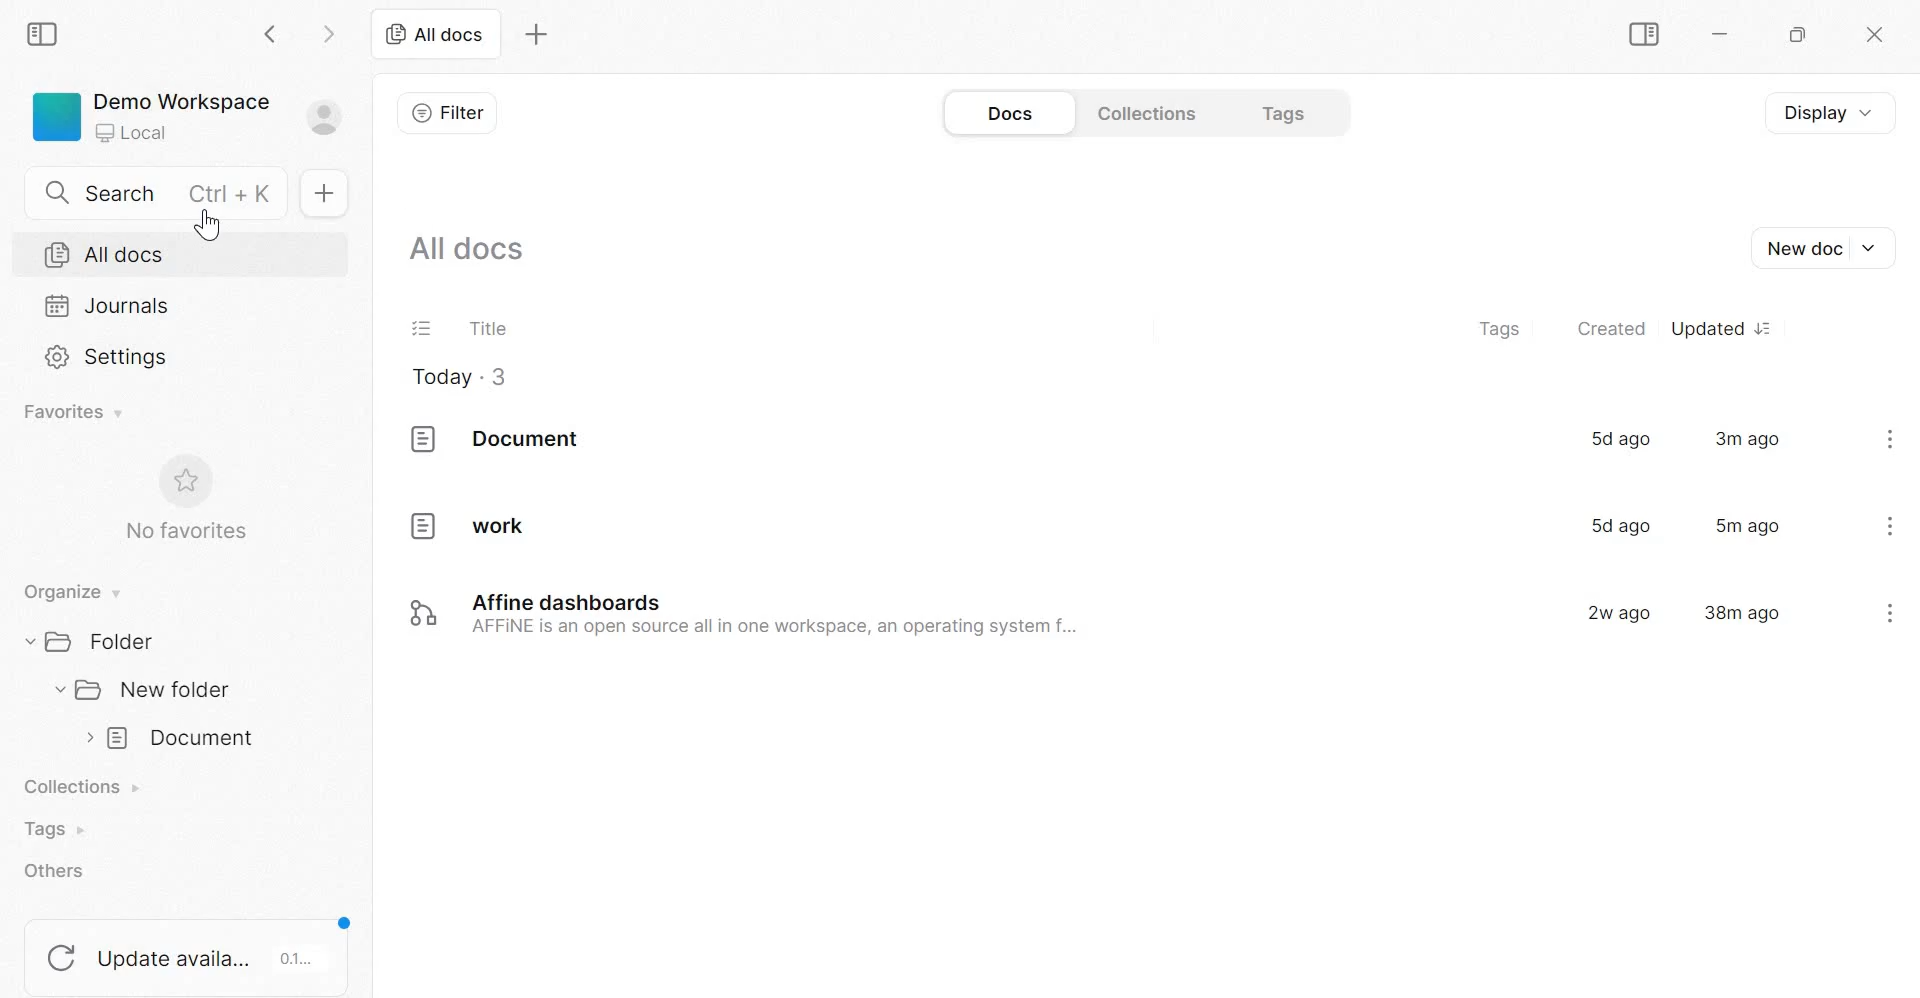 Image resolution: width=1920 pixels, height=998 pixels. Describe the element at coordinates (329, 32) in the screenshot. I see `Go forward` at that location.